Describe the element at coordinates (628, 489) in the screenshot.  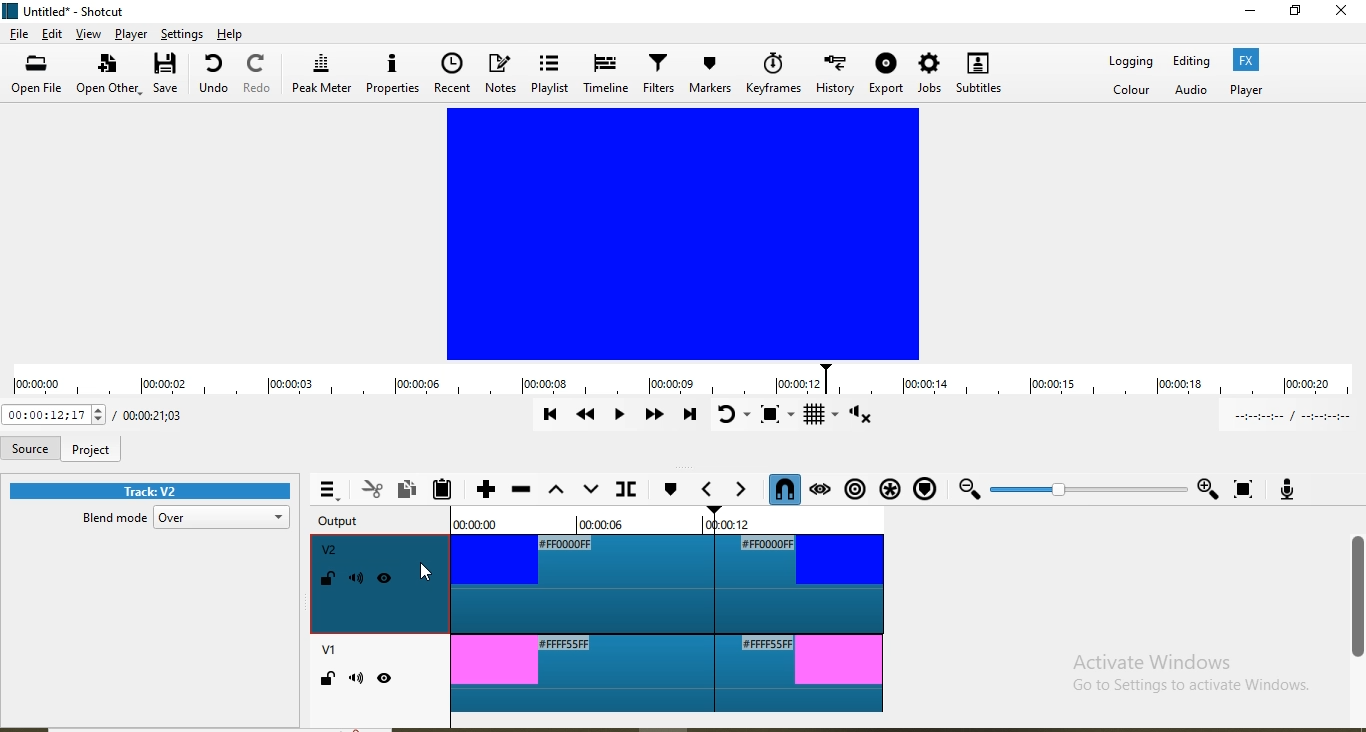
I see `Split at playhead` at that location.